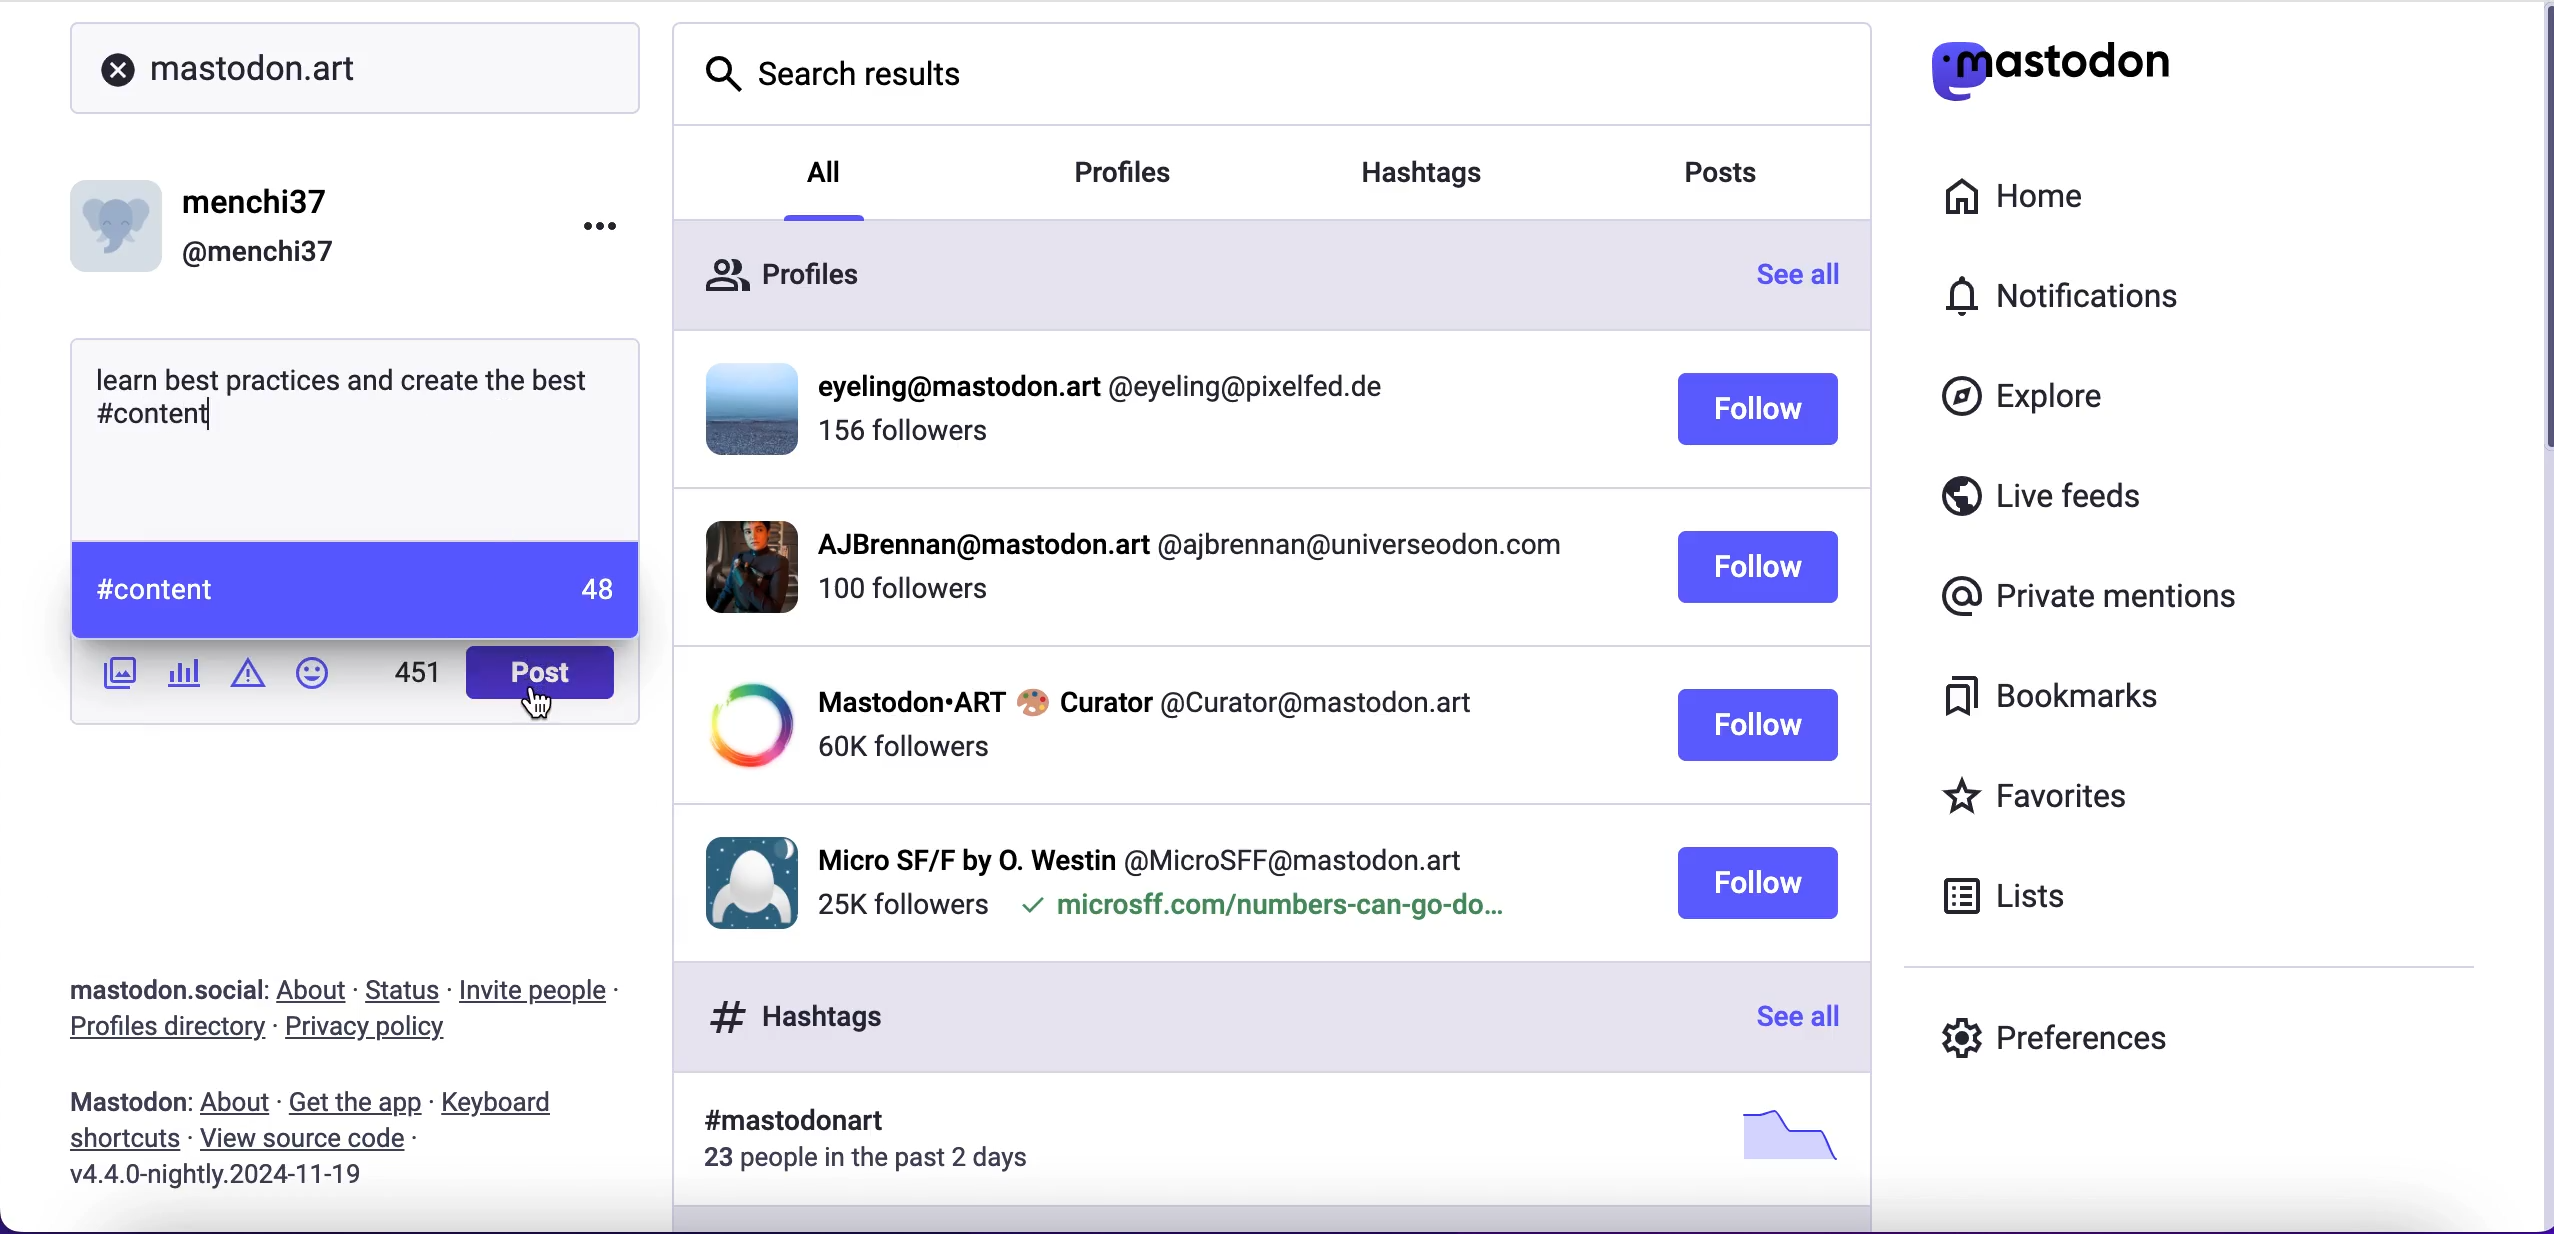 The width and height of the screenshot is (2554, 1234). What do you see at coordinates (156, 987) in the screenshot?
I see `mastodon.social` at bounding box center [156, 987].